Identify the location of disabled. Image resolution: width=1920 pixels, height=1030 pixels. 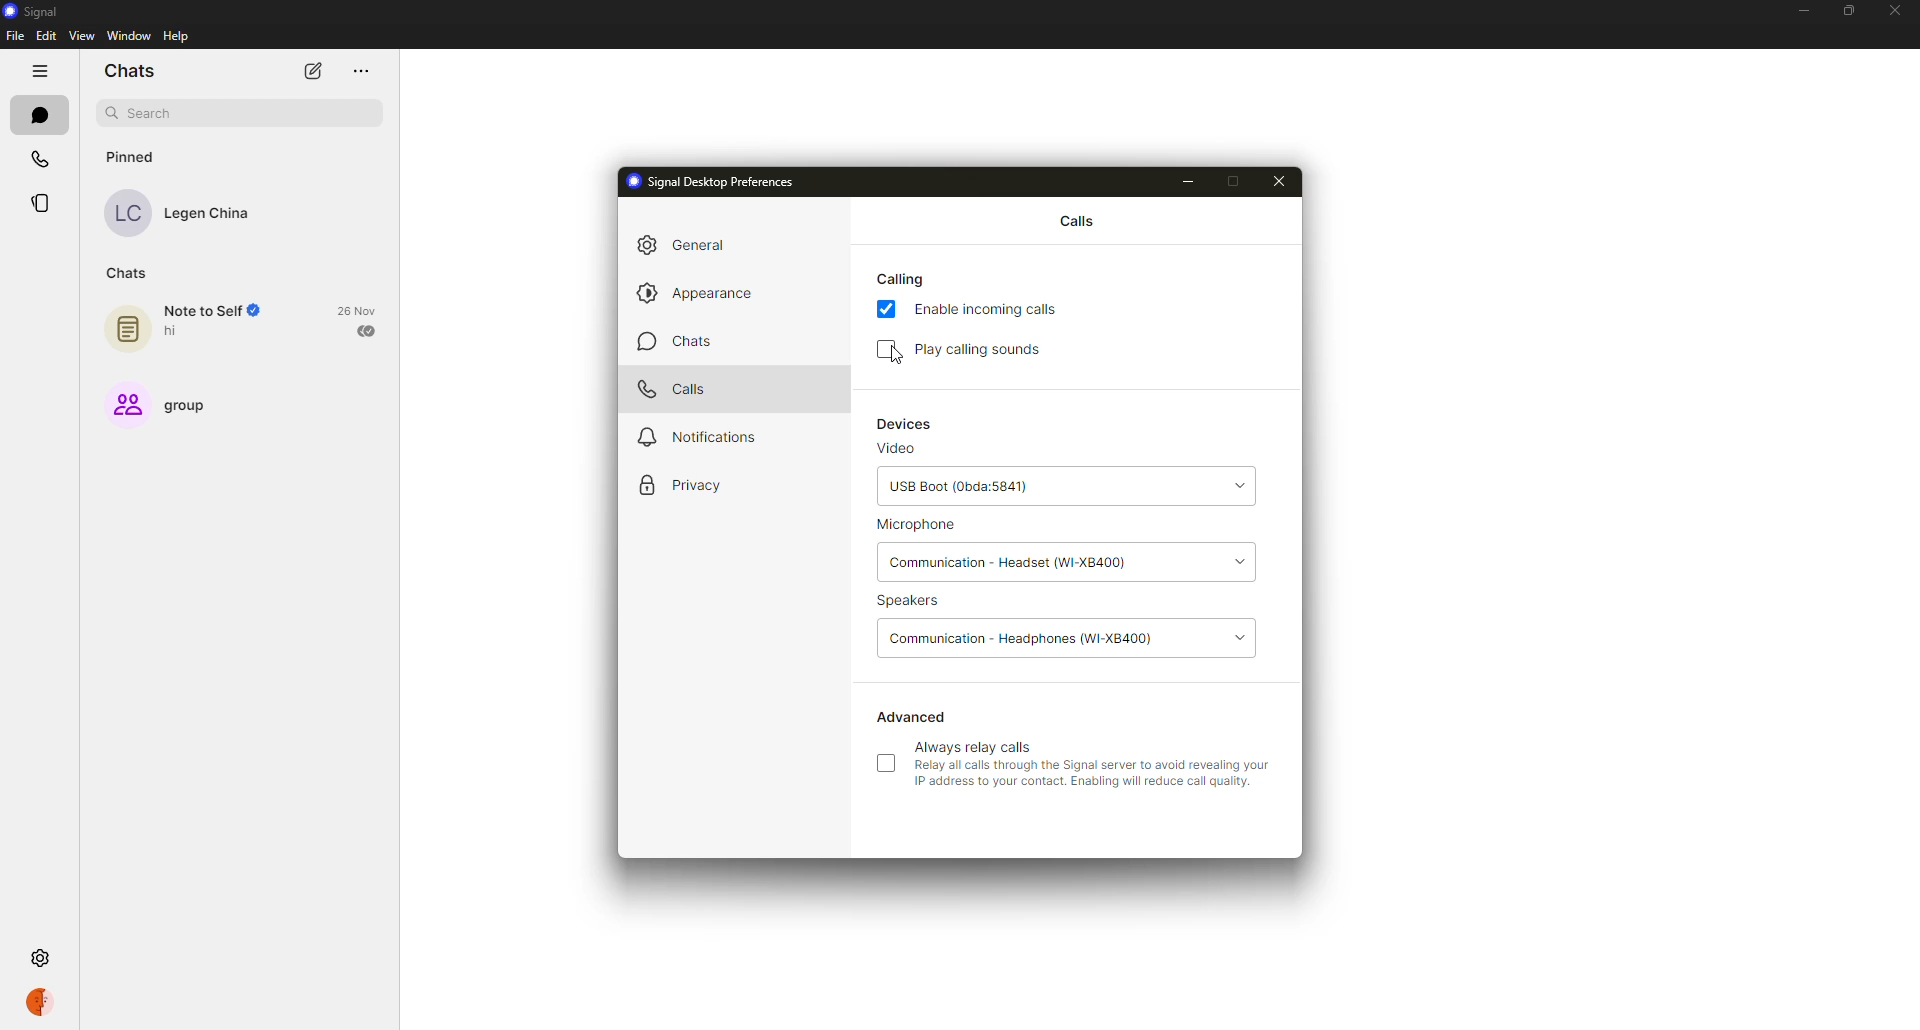
(889, 349).